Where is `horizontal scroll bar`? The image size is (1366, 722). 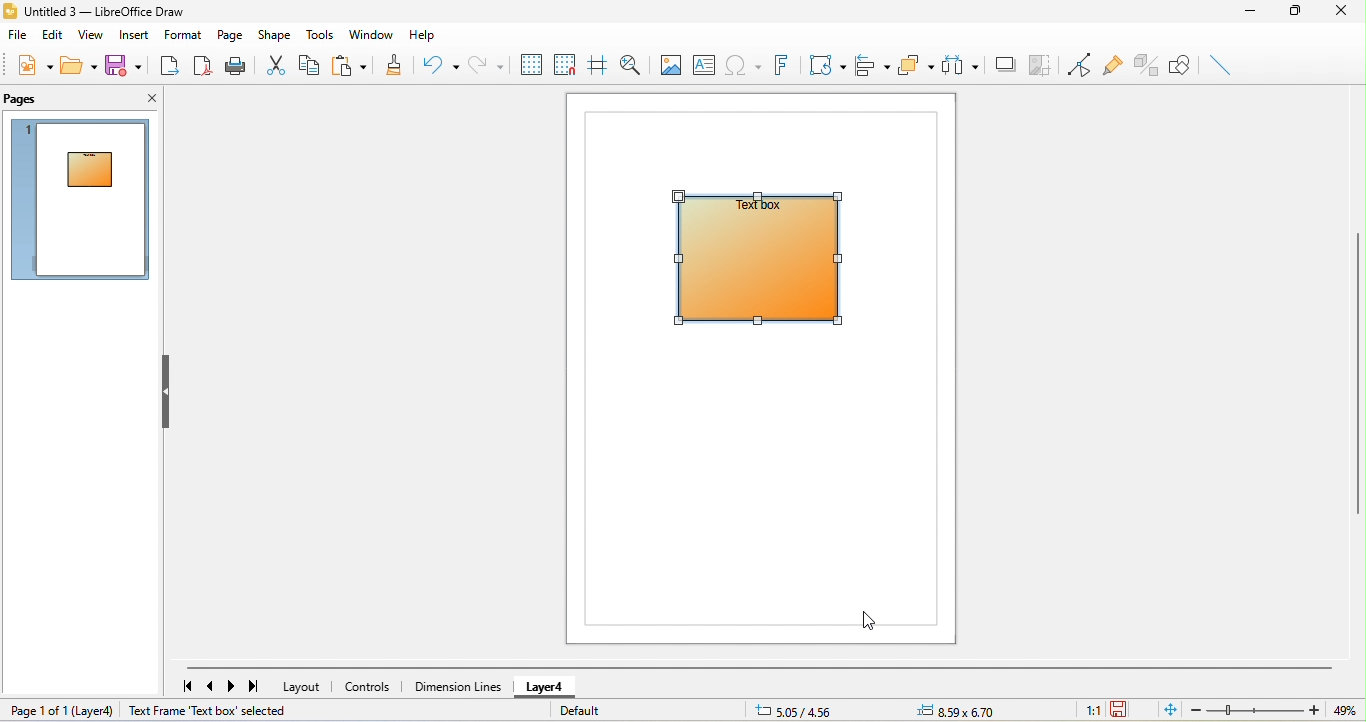 horizontal scroll bar is located at coordinates (759, 668).